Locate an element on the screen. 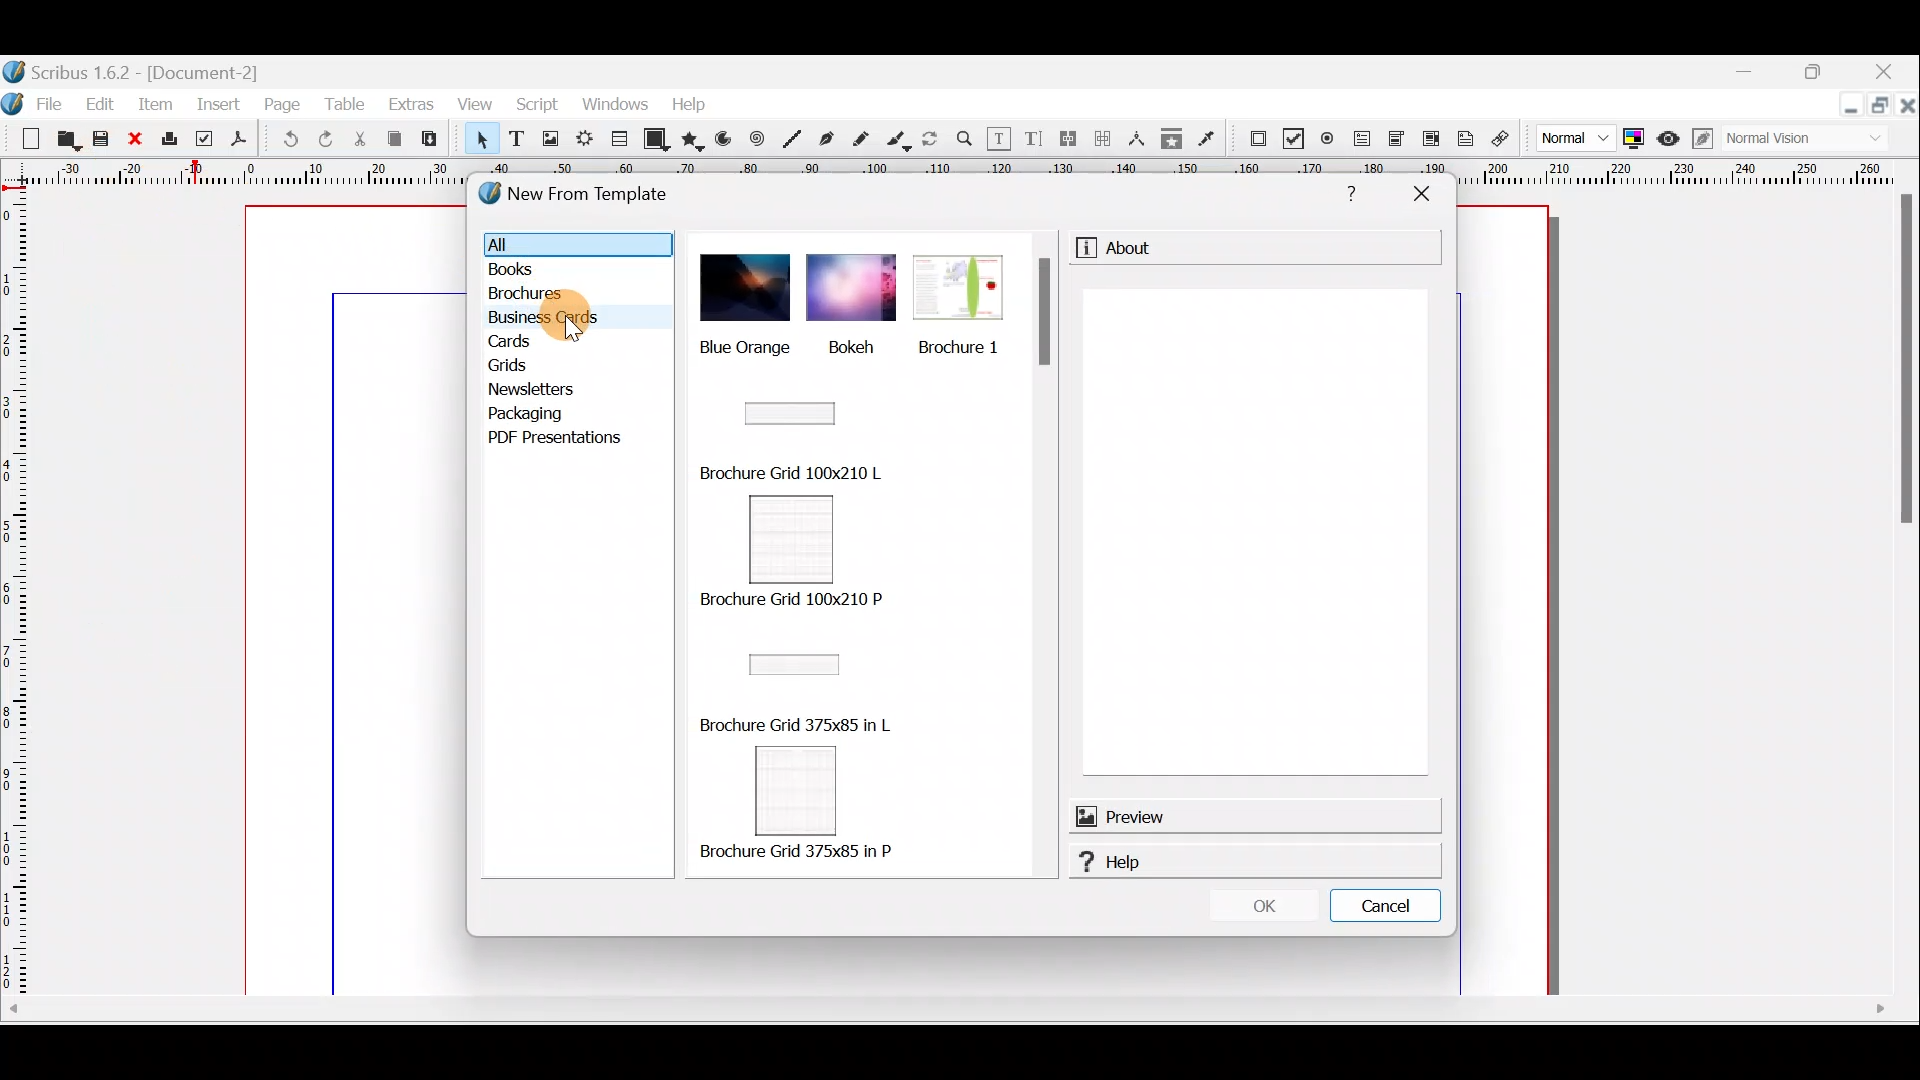 This screenshot has width=1920, height=1080. Calligraphic line is located at coordinates (901, 141).